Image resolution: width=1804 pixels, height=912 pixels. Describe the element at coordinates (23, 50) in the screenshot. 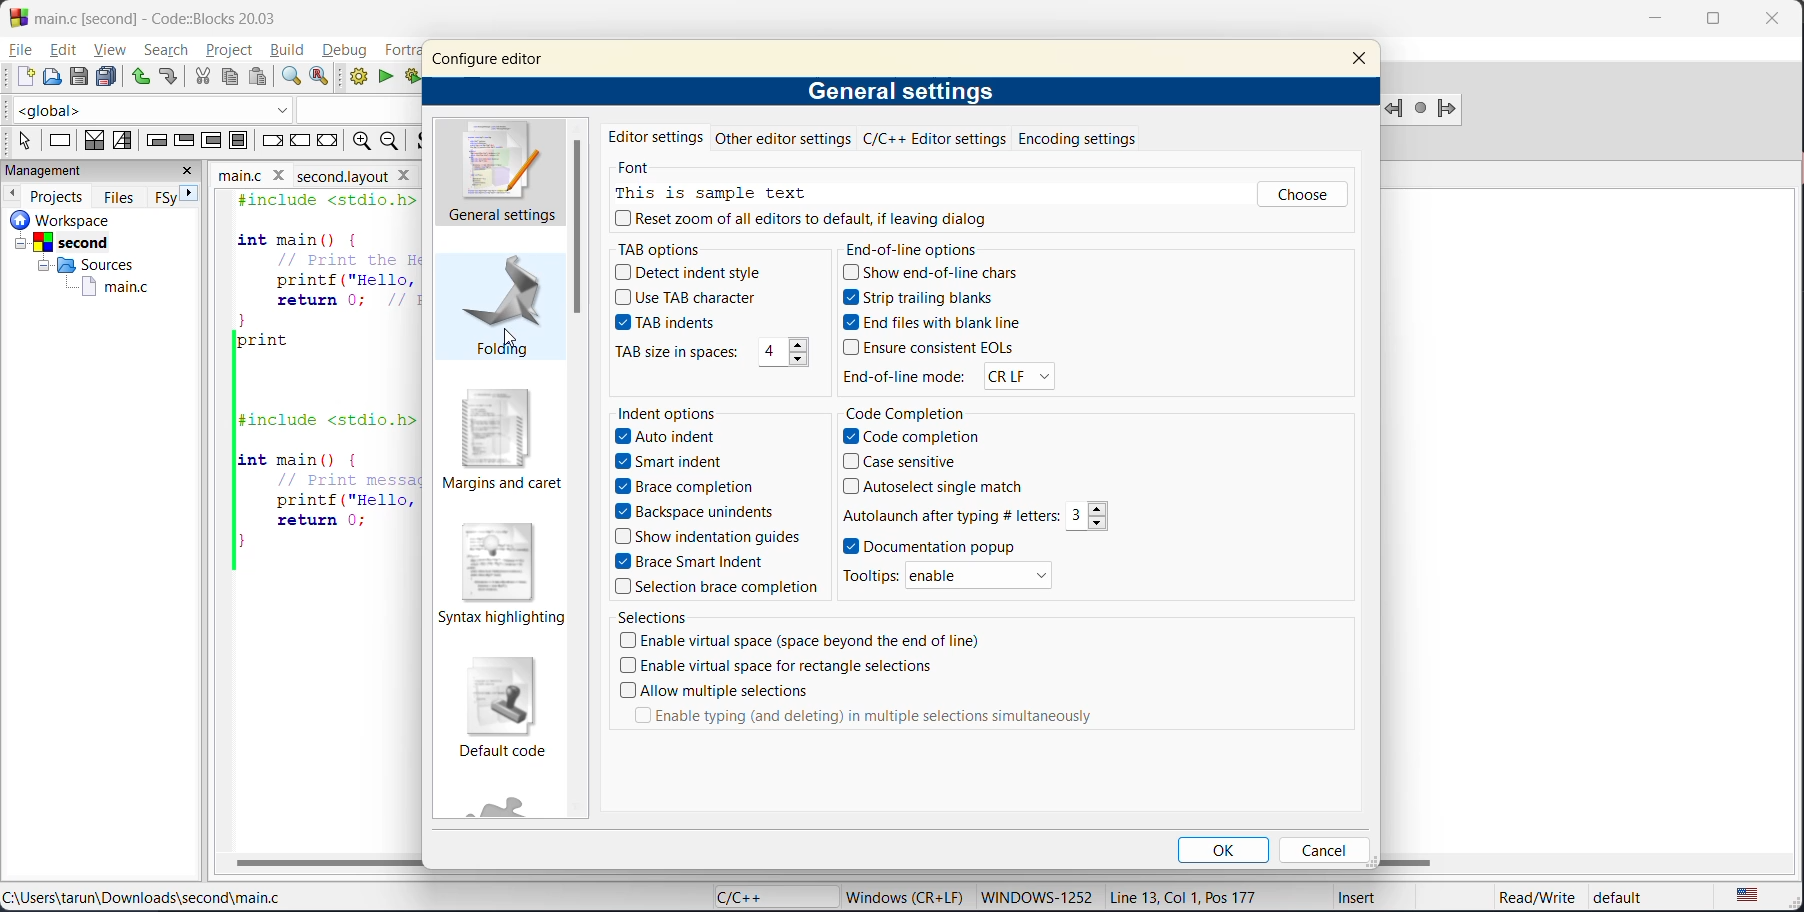

I see `file` at that location.